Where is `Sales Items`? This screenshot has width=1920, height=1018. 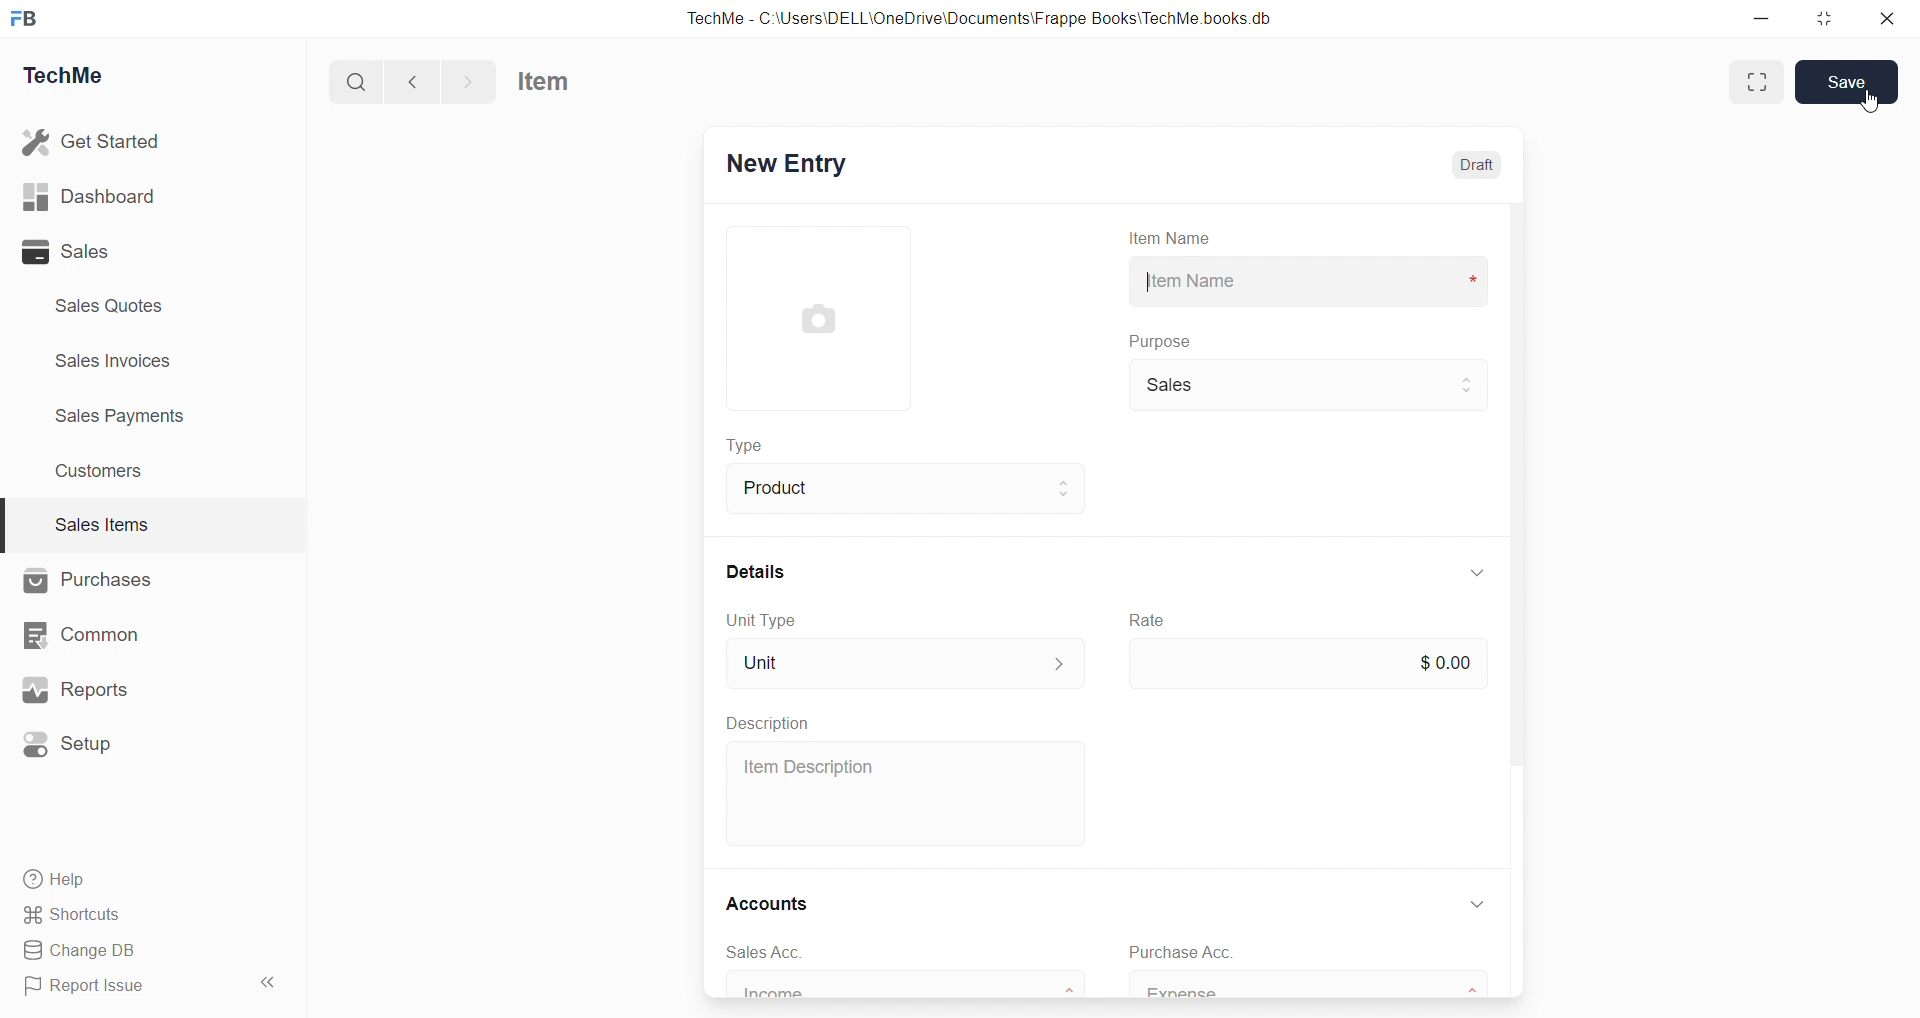 Sales Items is located at coordinates (102, 524).